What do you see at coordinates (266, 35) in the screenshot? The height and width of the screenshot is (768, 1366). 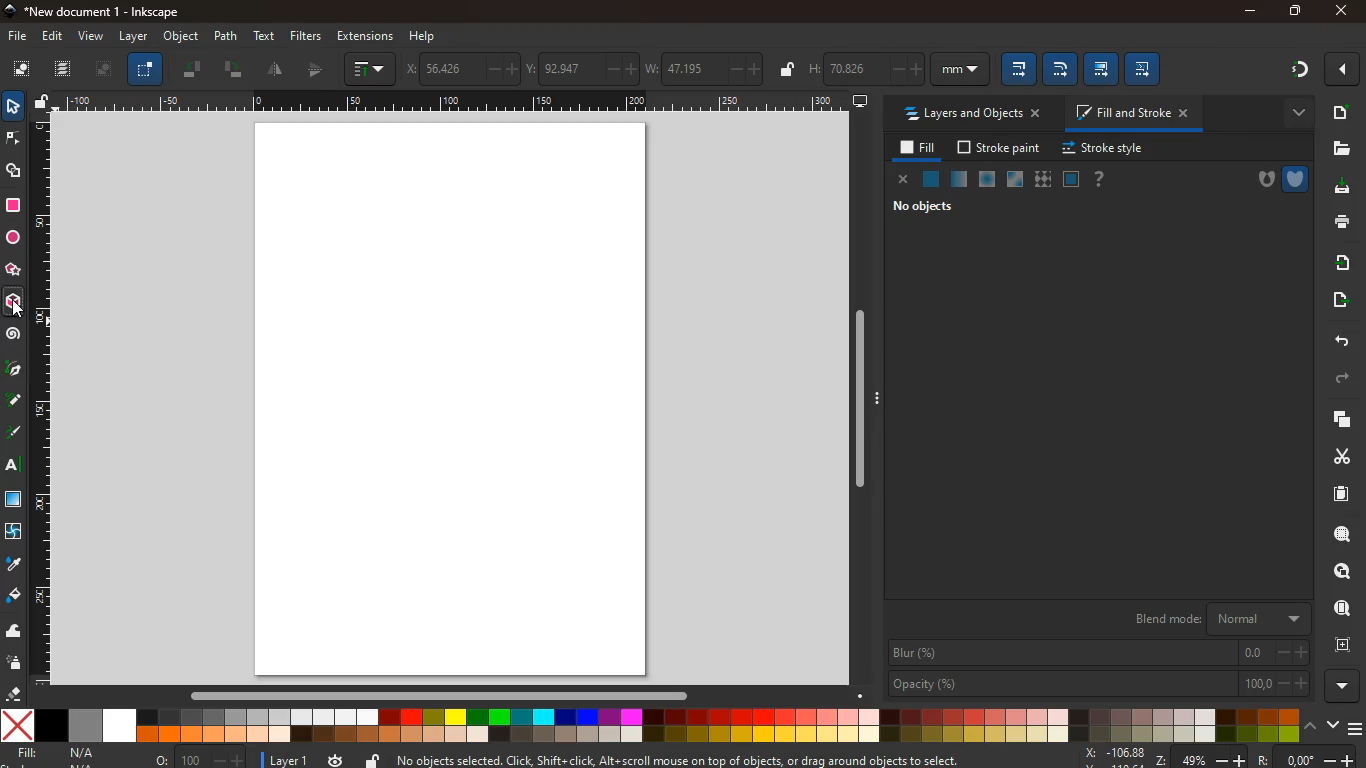 I see `text` at bounding box center [266, 35].